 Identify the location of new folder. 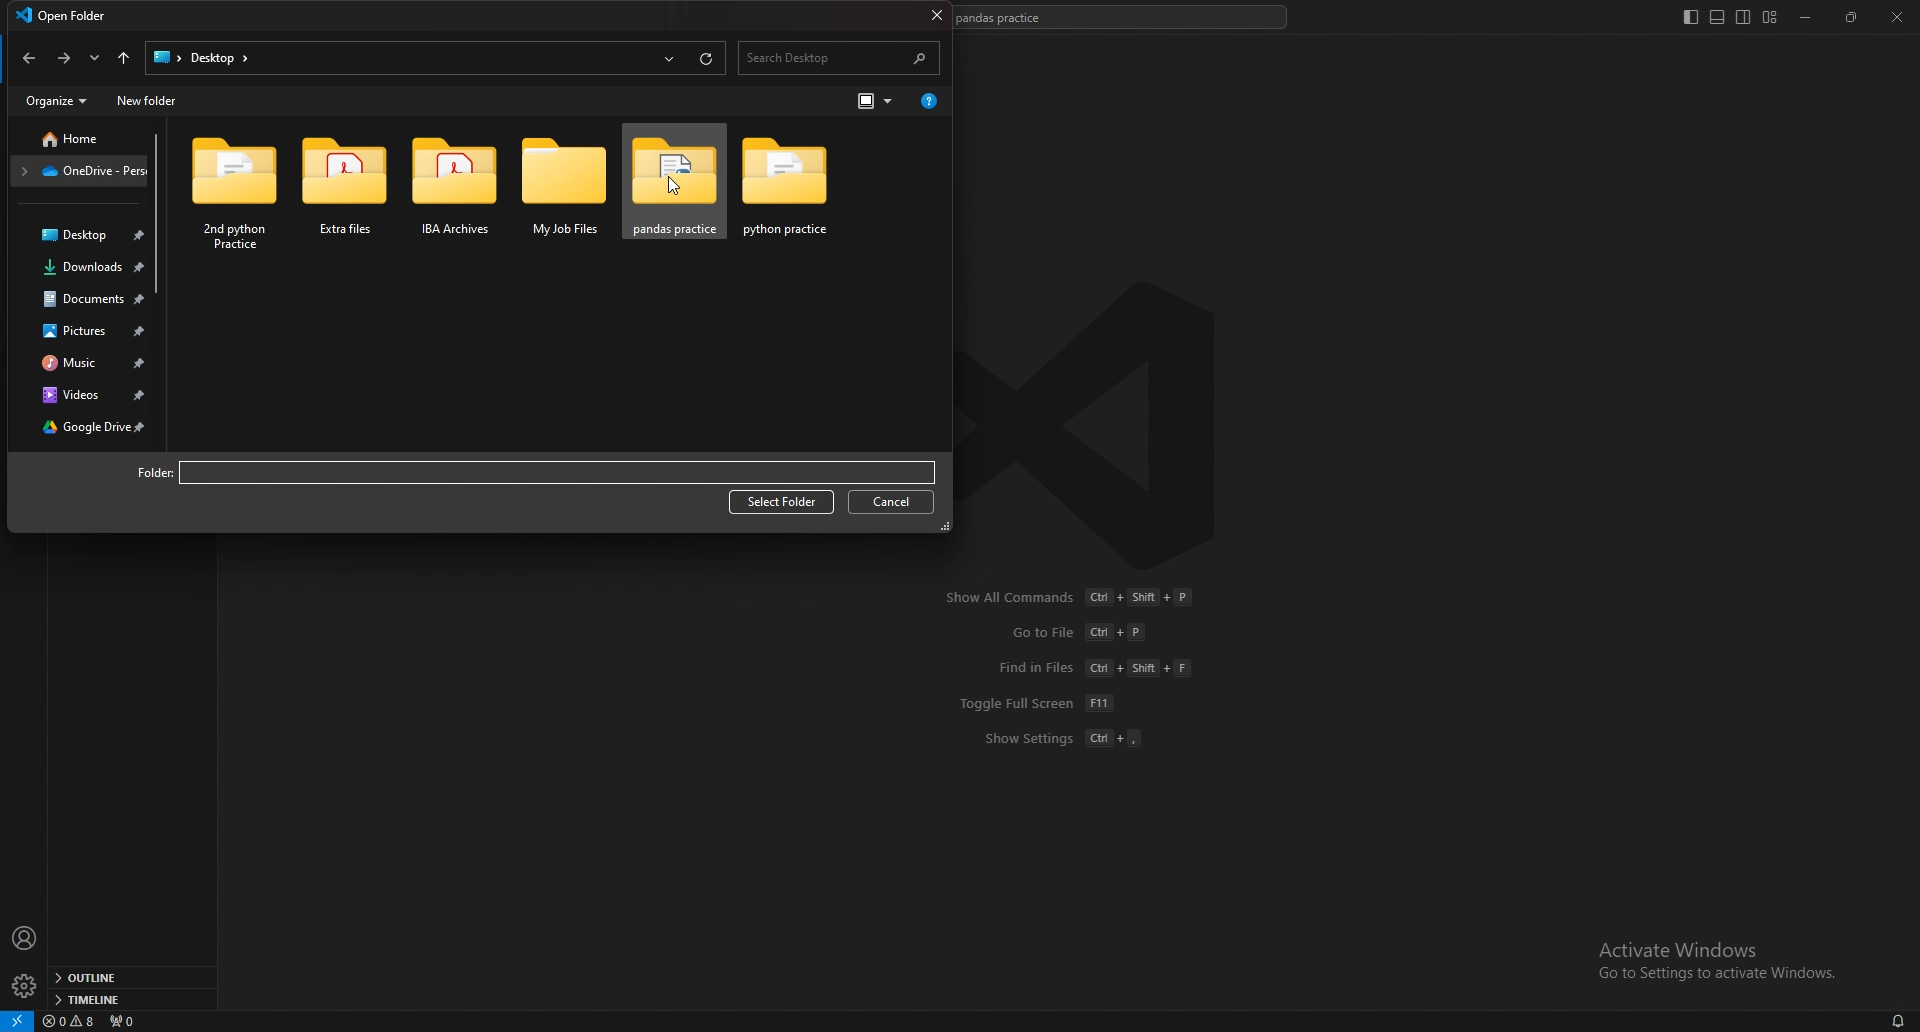
(150, 99).